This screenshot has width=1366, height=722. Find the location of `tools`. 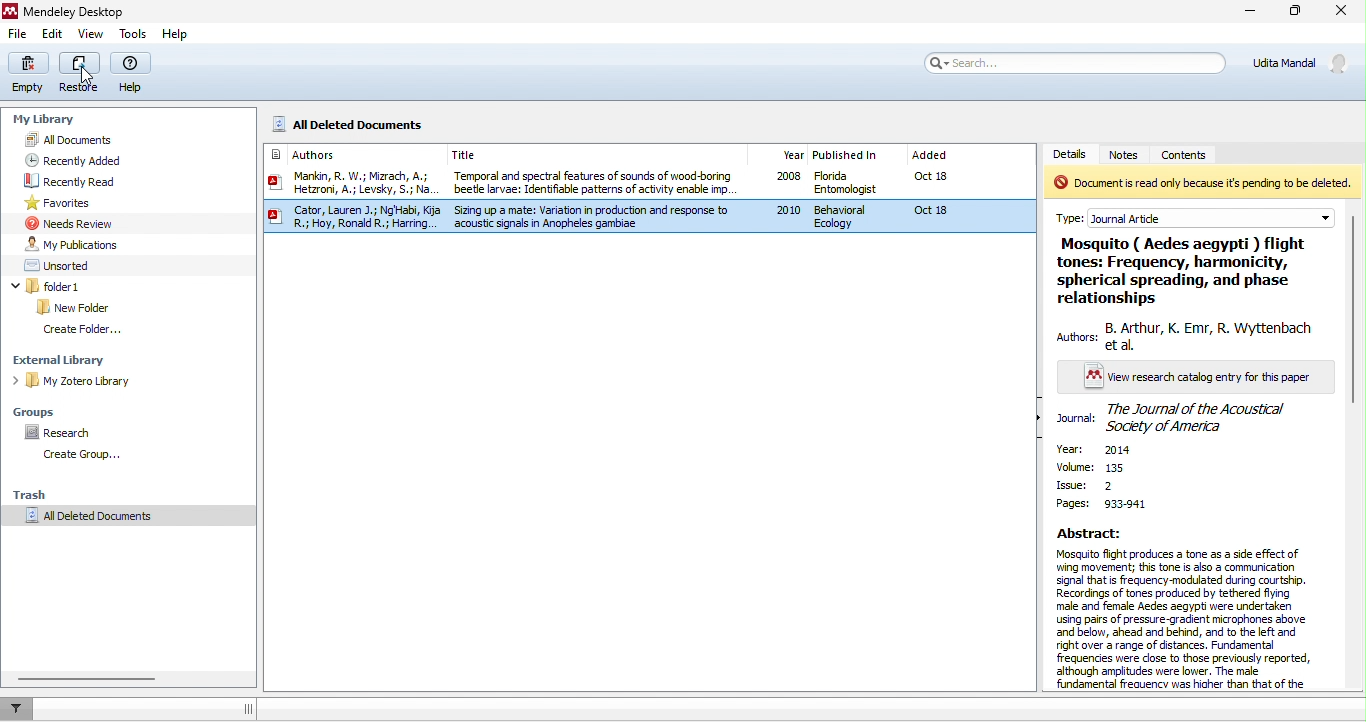

tools is located at coordinates (134, 34).